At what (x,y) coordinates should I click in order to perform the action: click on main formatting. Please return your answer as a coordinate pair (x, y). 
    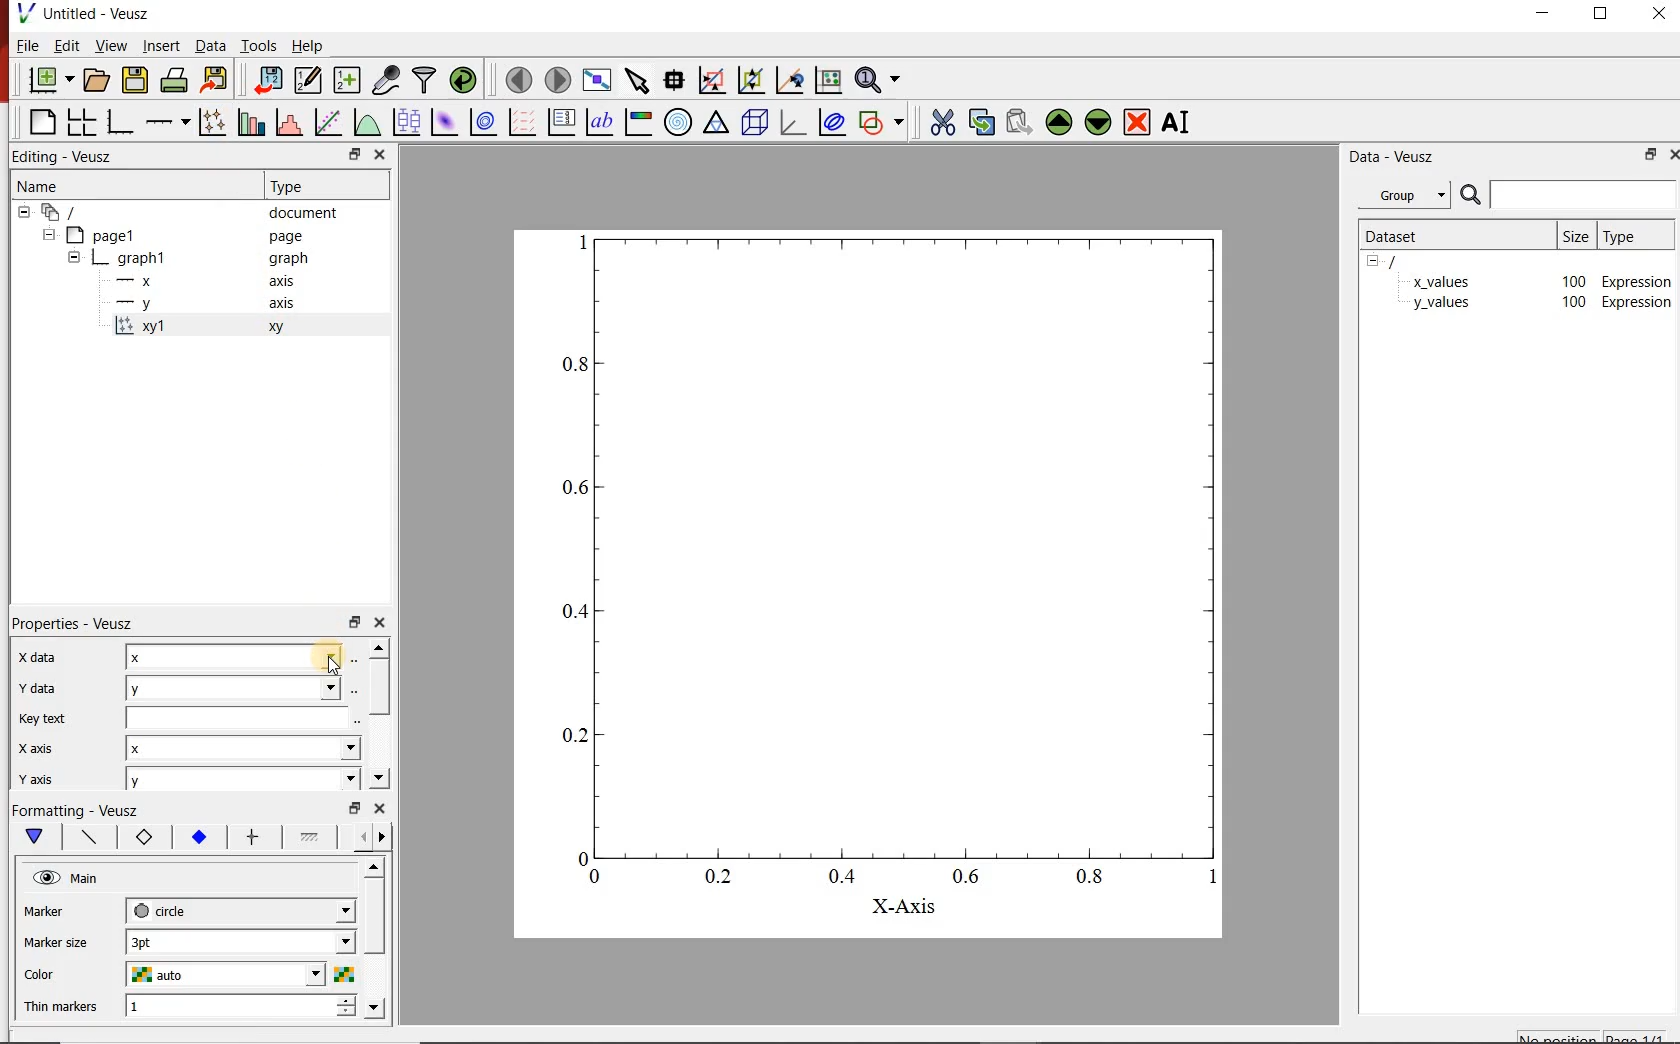
    Looking at the image, I should click on (36, 837).